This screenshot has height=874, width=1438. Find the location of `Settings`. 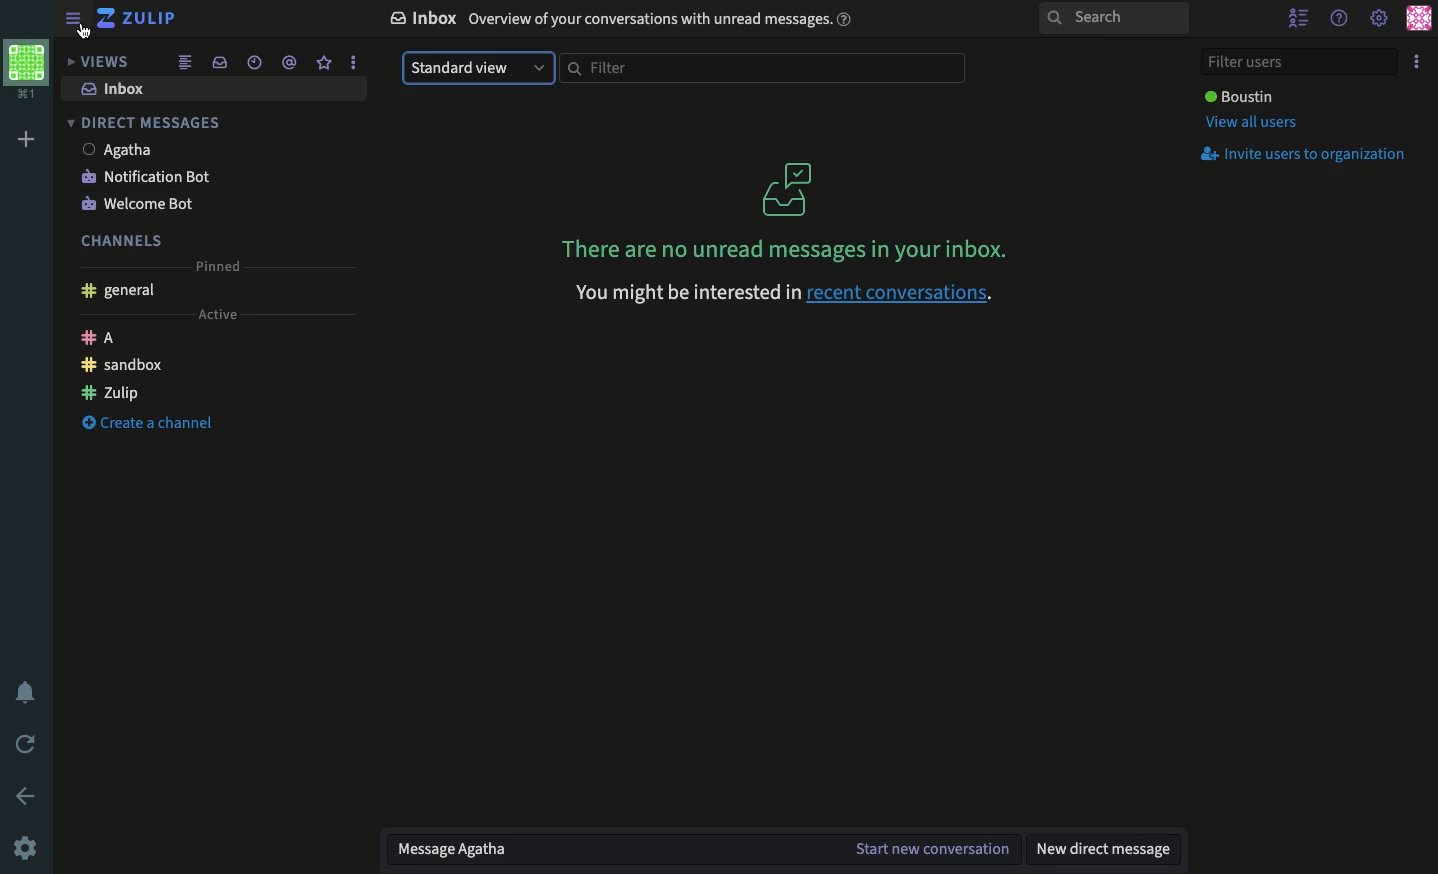

Settings is located at coordinates (1381, 19).